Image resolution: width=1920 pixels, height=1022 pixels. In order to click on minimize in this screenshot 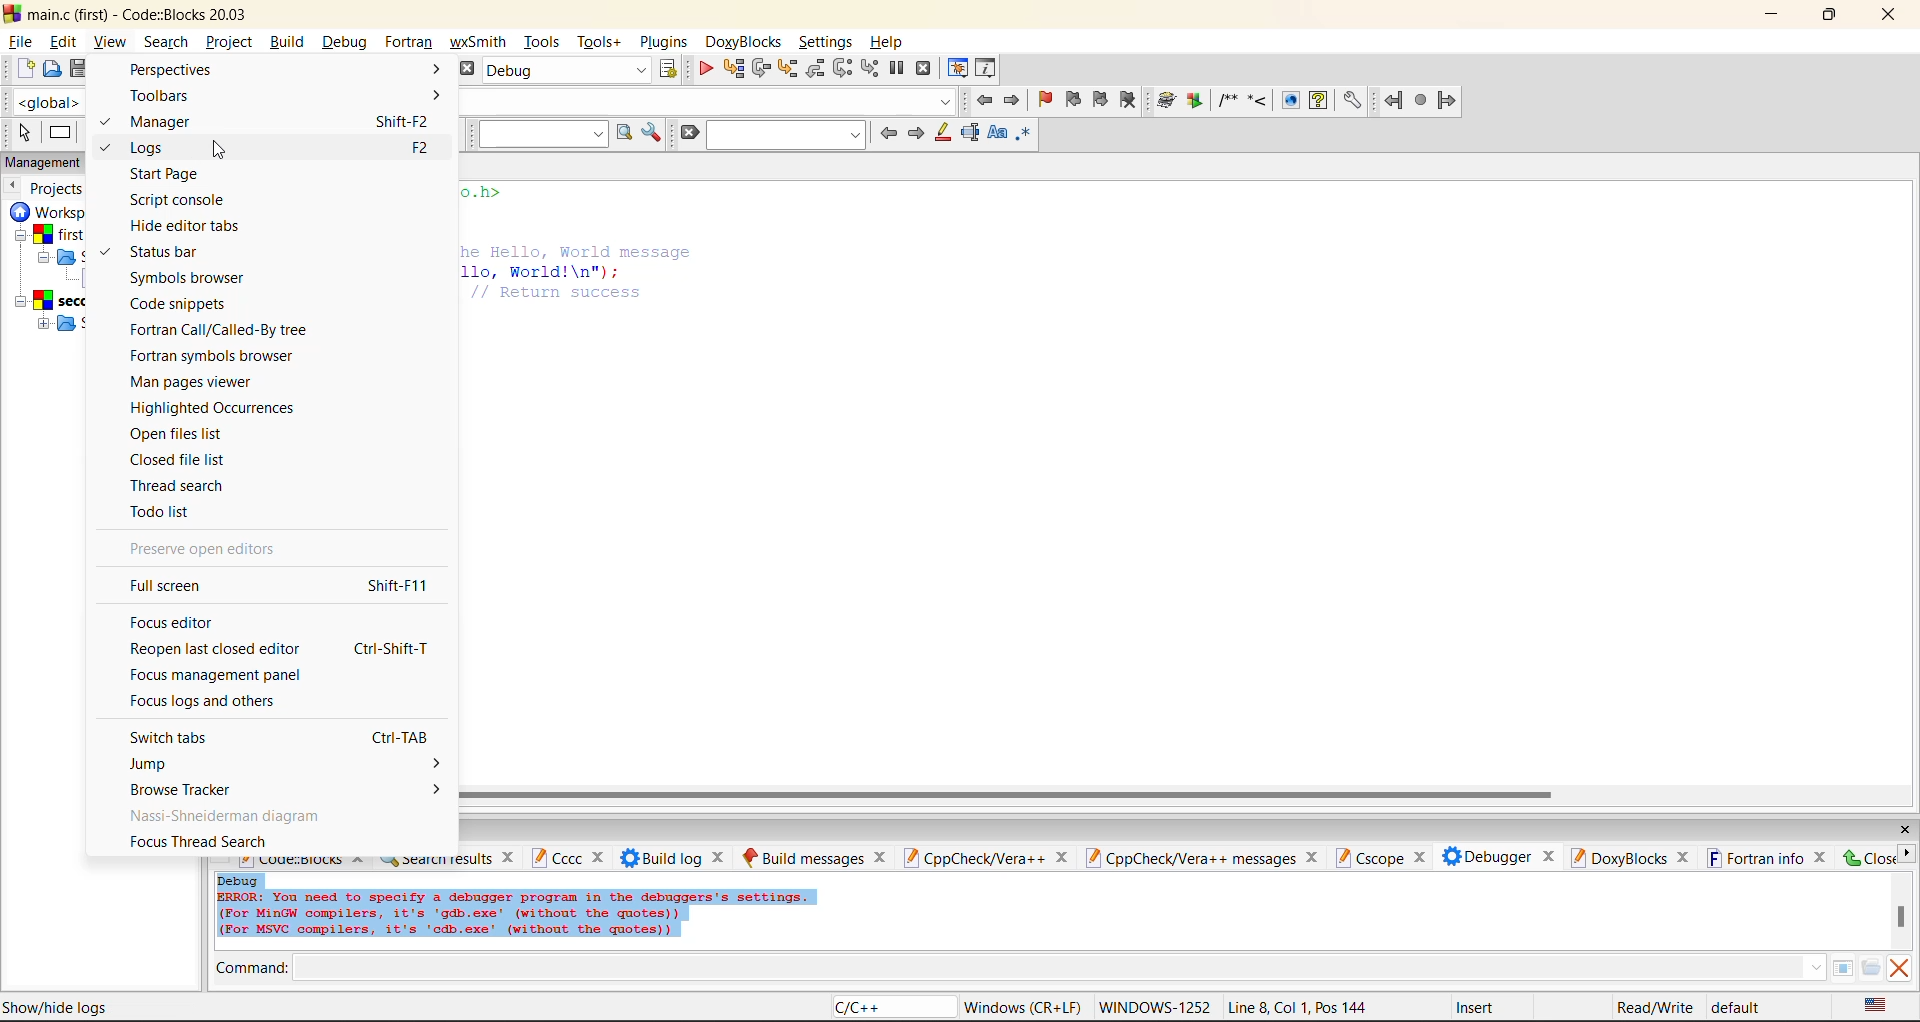, I will do `click(1774, 15)`.